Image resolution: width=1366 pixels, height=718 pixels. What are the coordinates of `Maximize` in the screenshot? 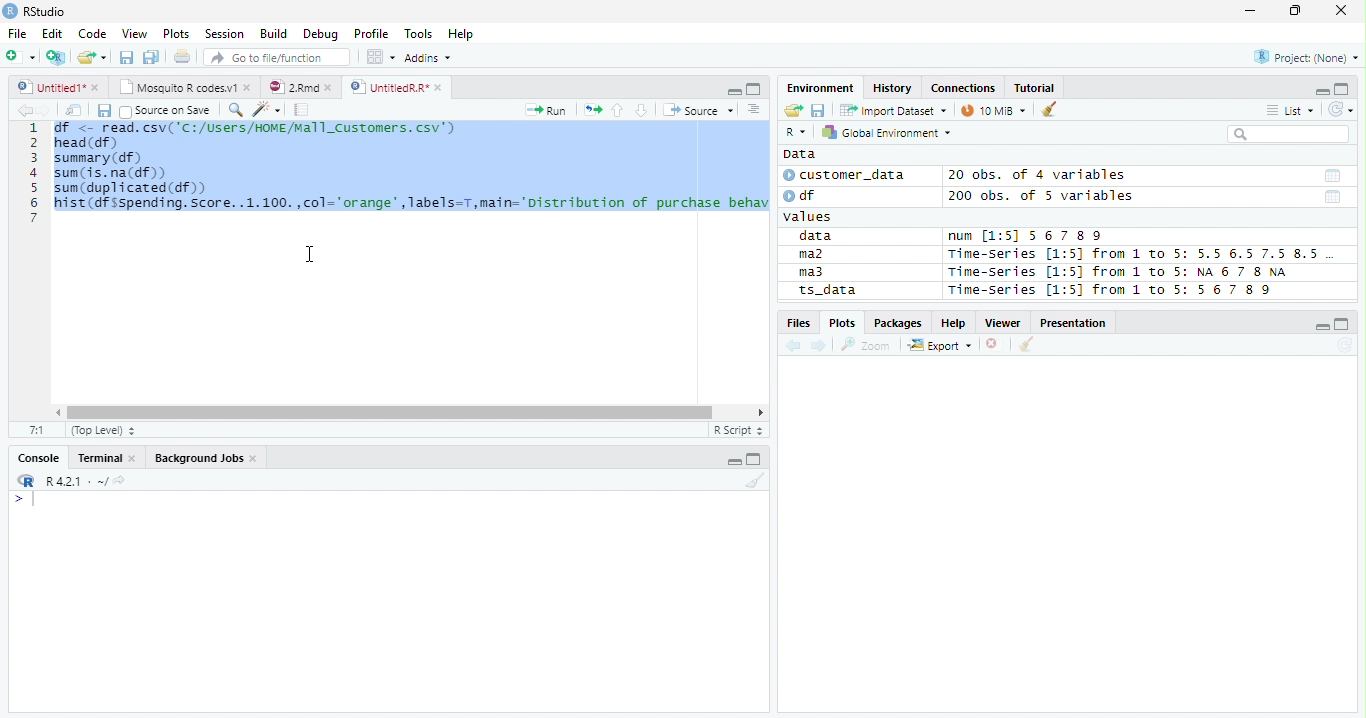 It's located at (756, 460).